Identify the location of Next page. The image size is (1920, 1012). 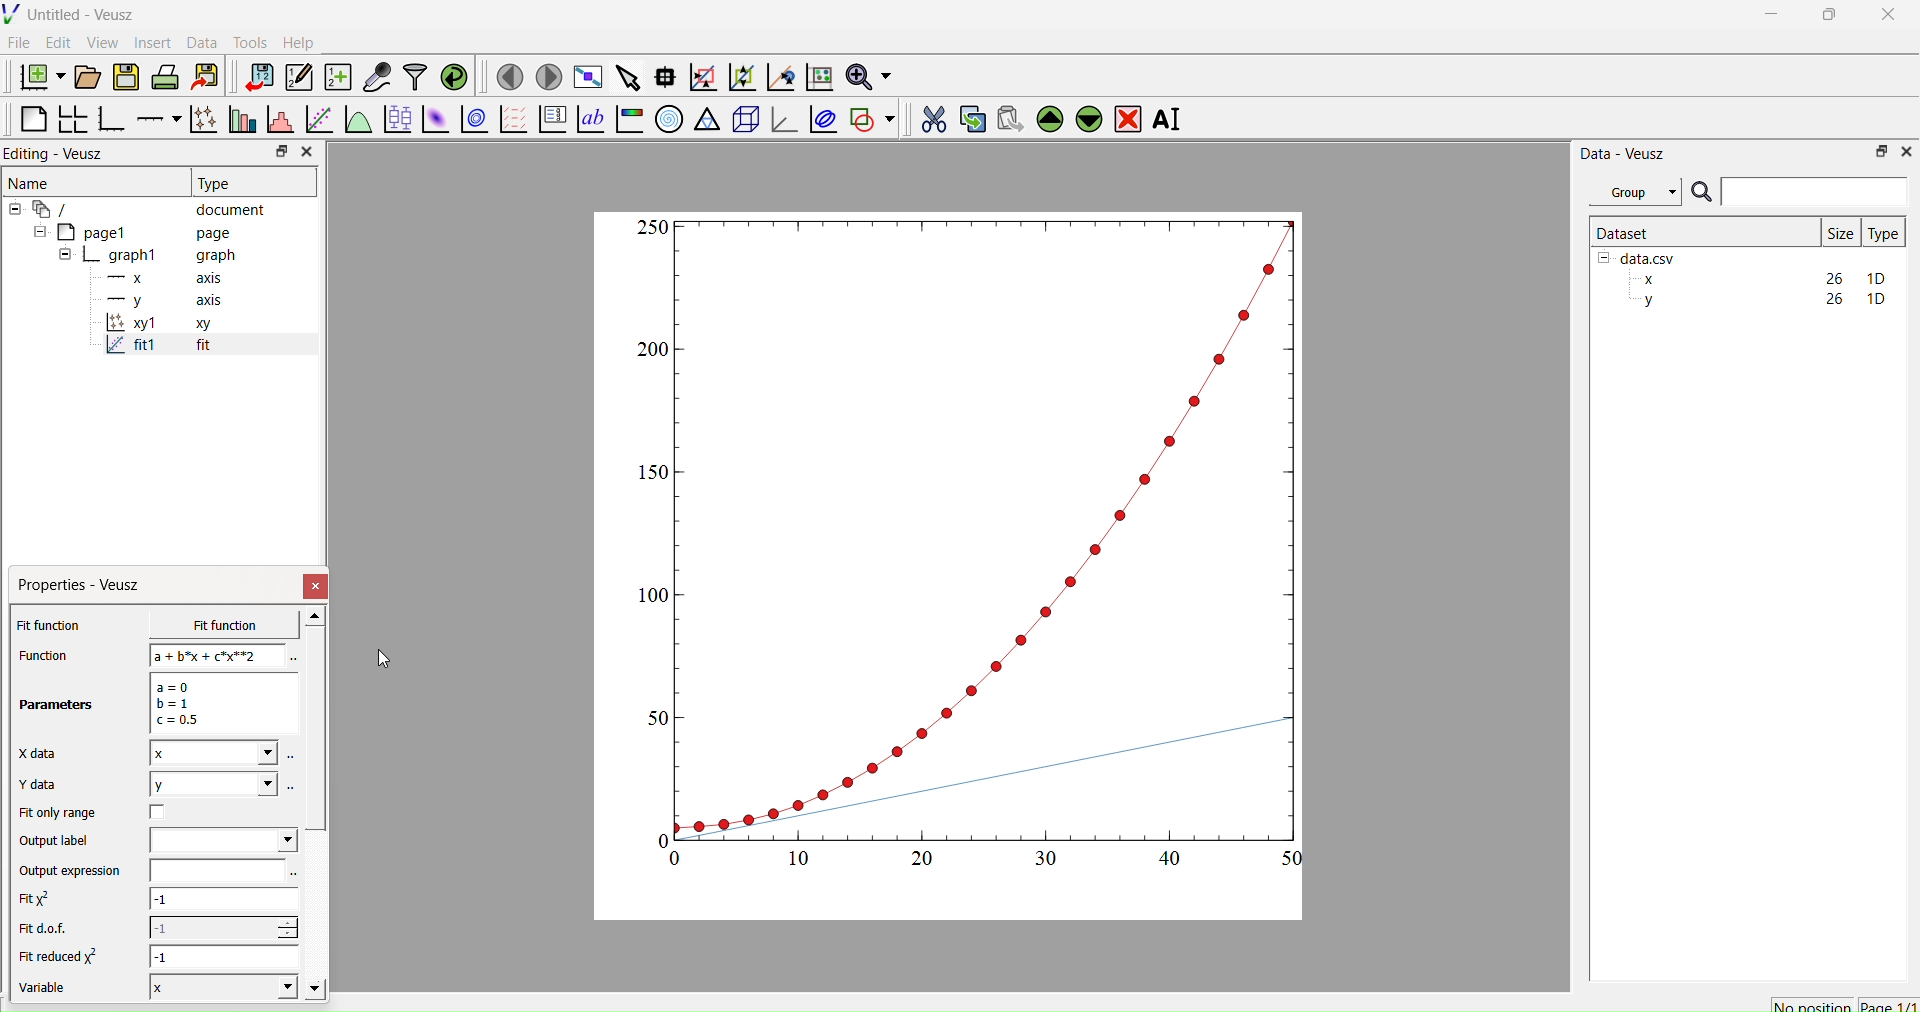
(543, 77).